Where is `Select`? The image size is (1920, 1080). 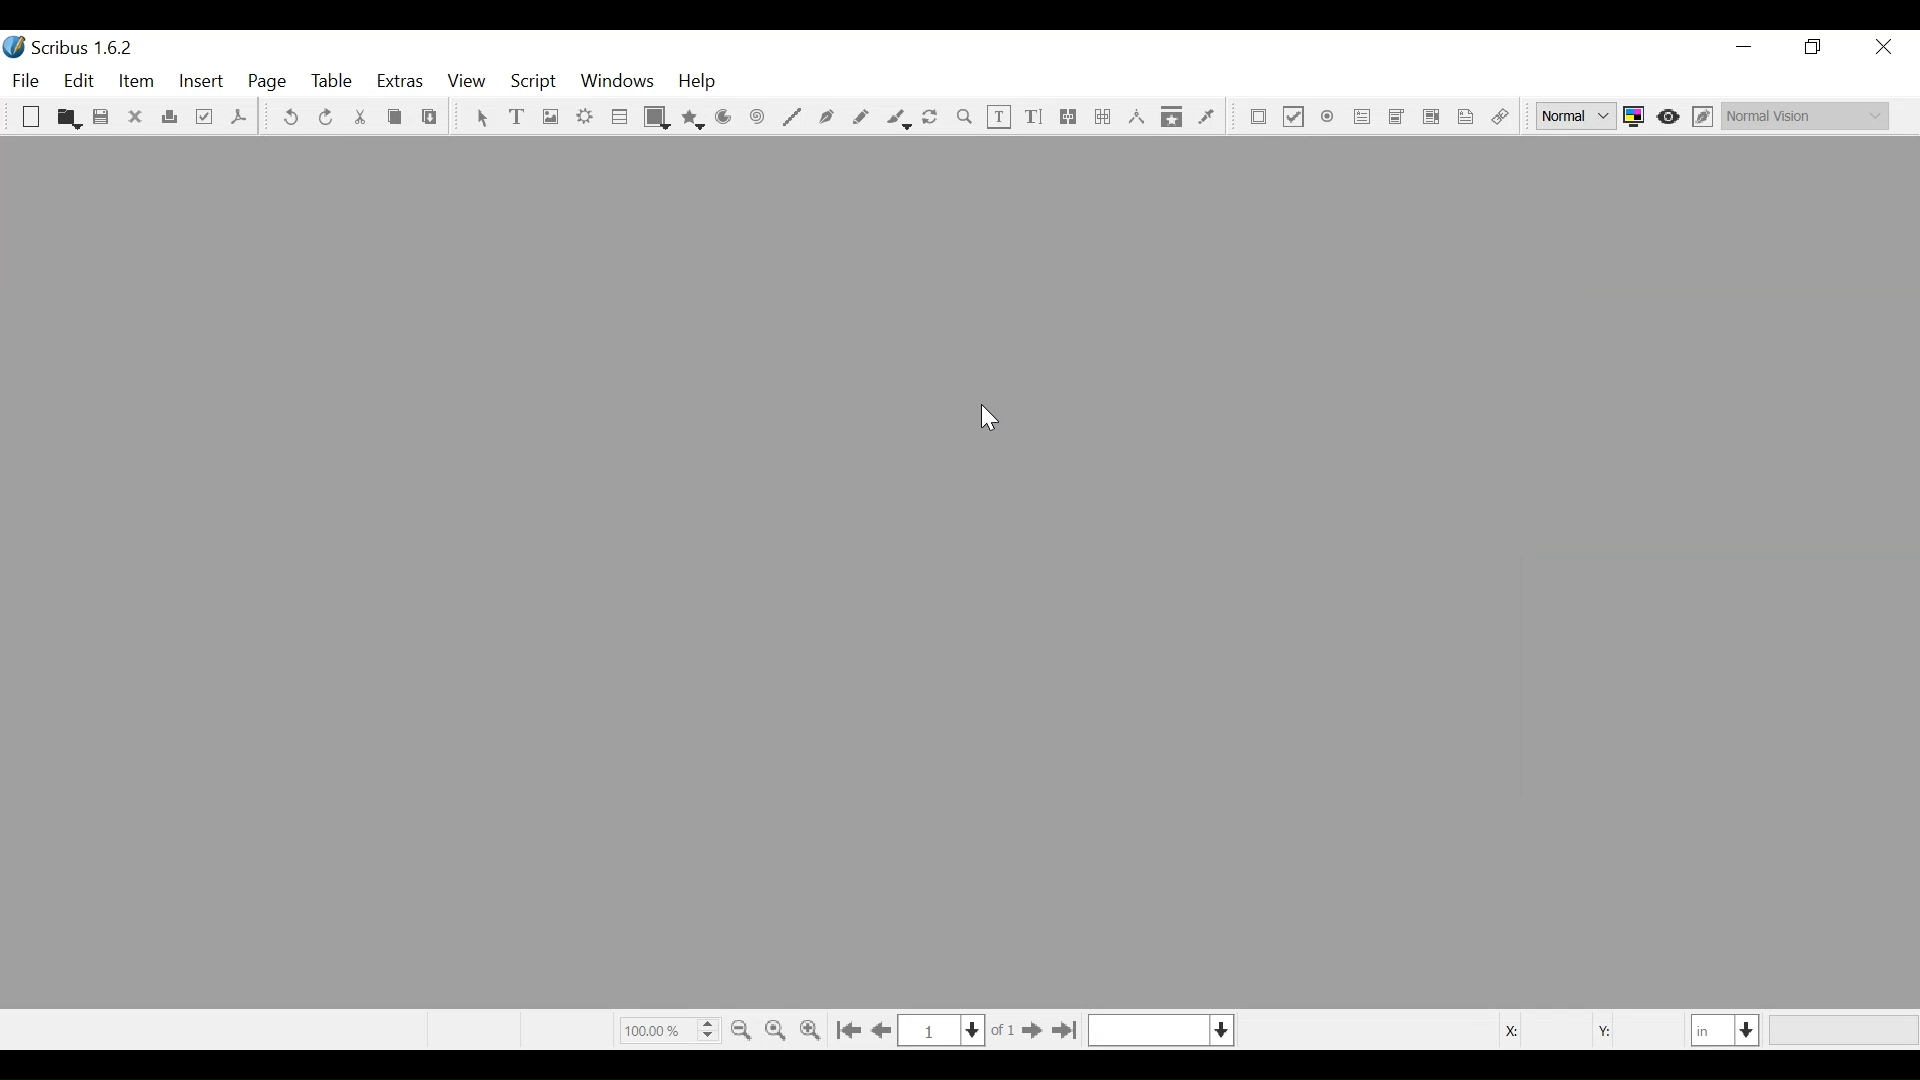 Select is located at coordinates (481, 119).